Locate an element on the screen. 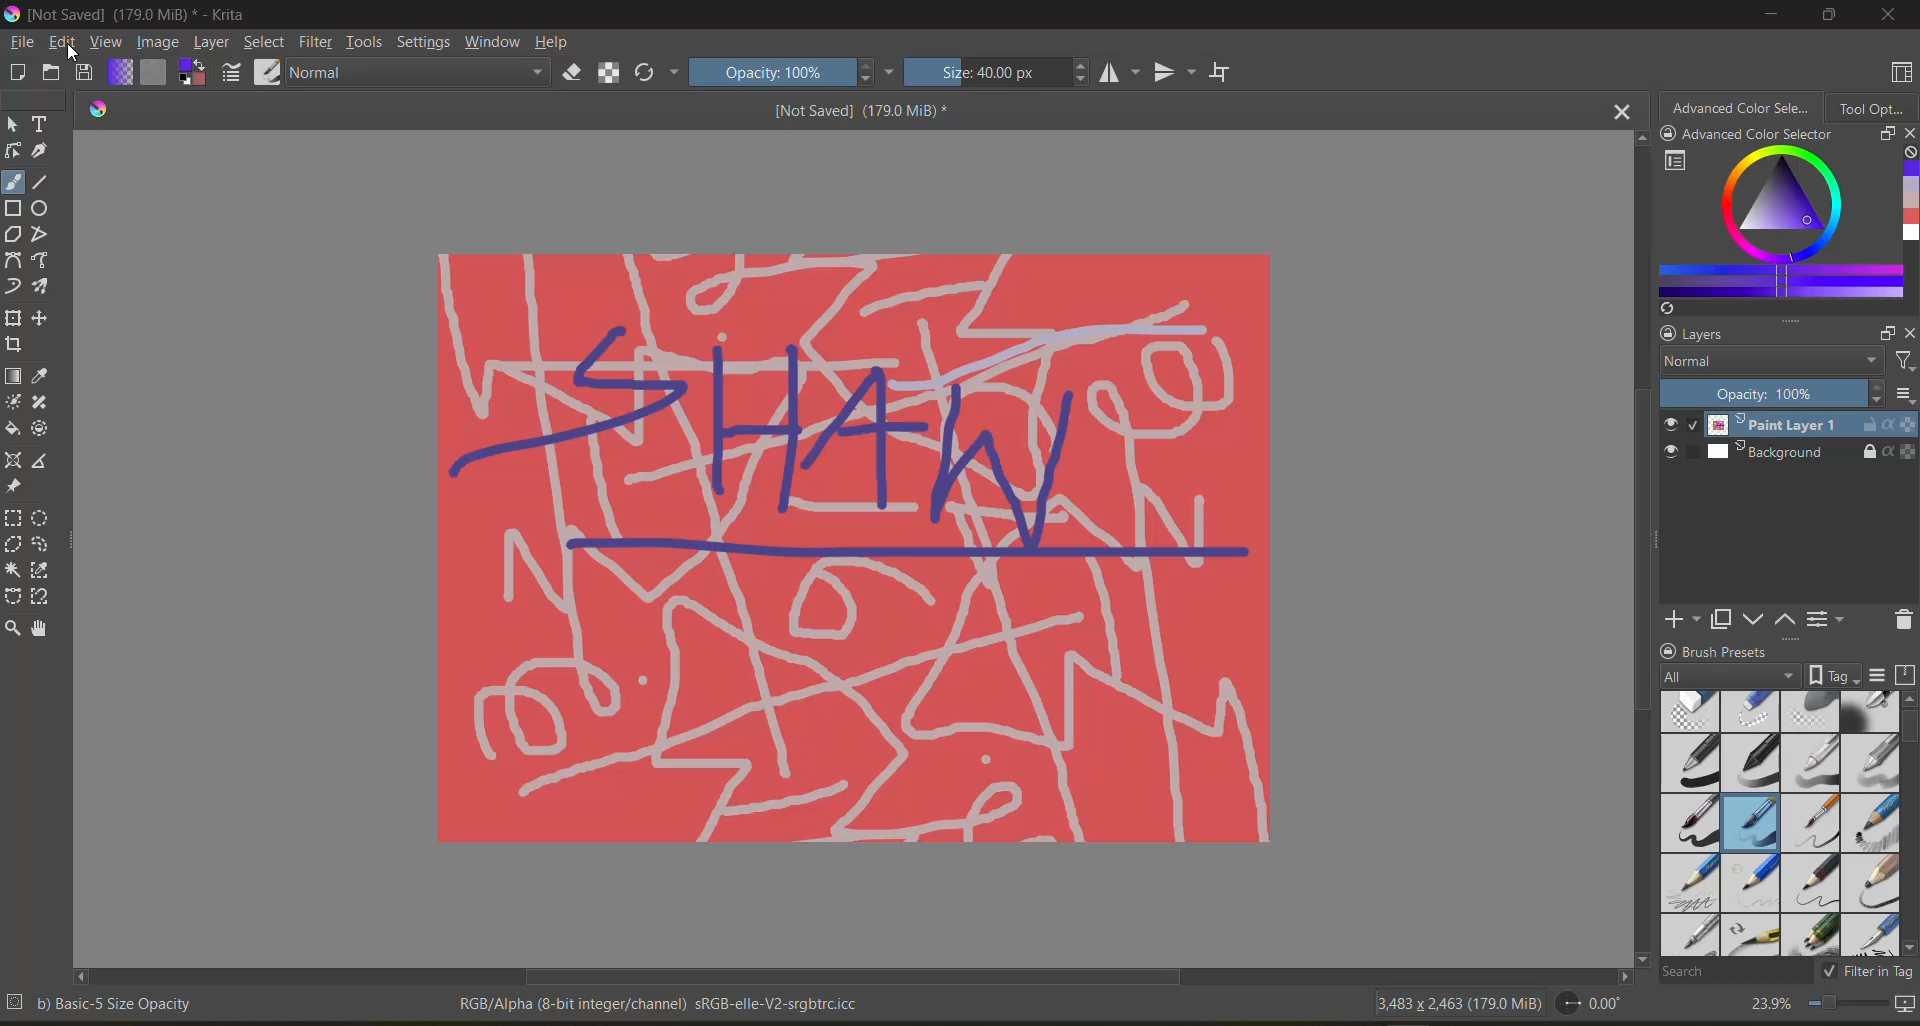 The width and height of the screenshot is (1920, 1026). scroll up is located at coordinates (1636, 139).